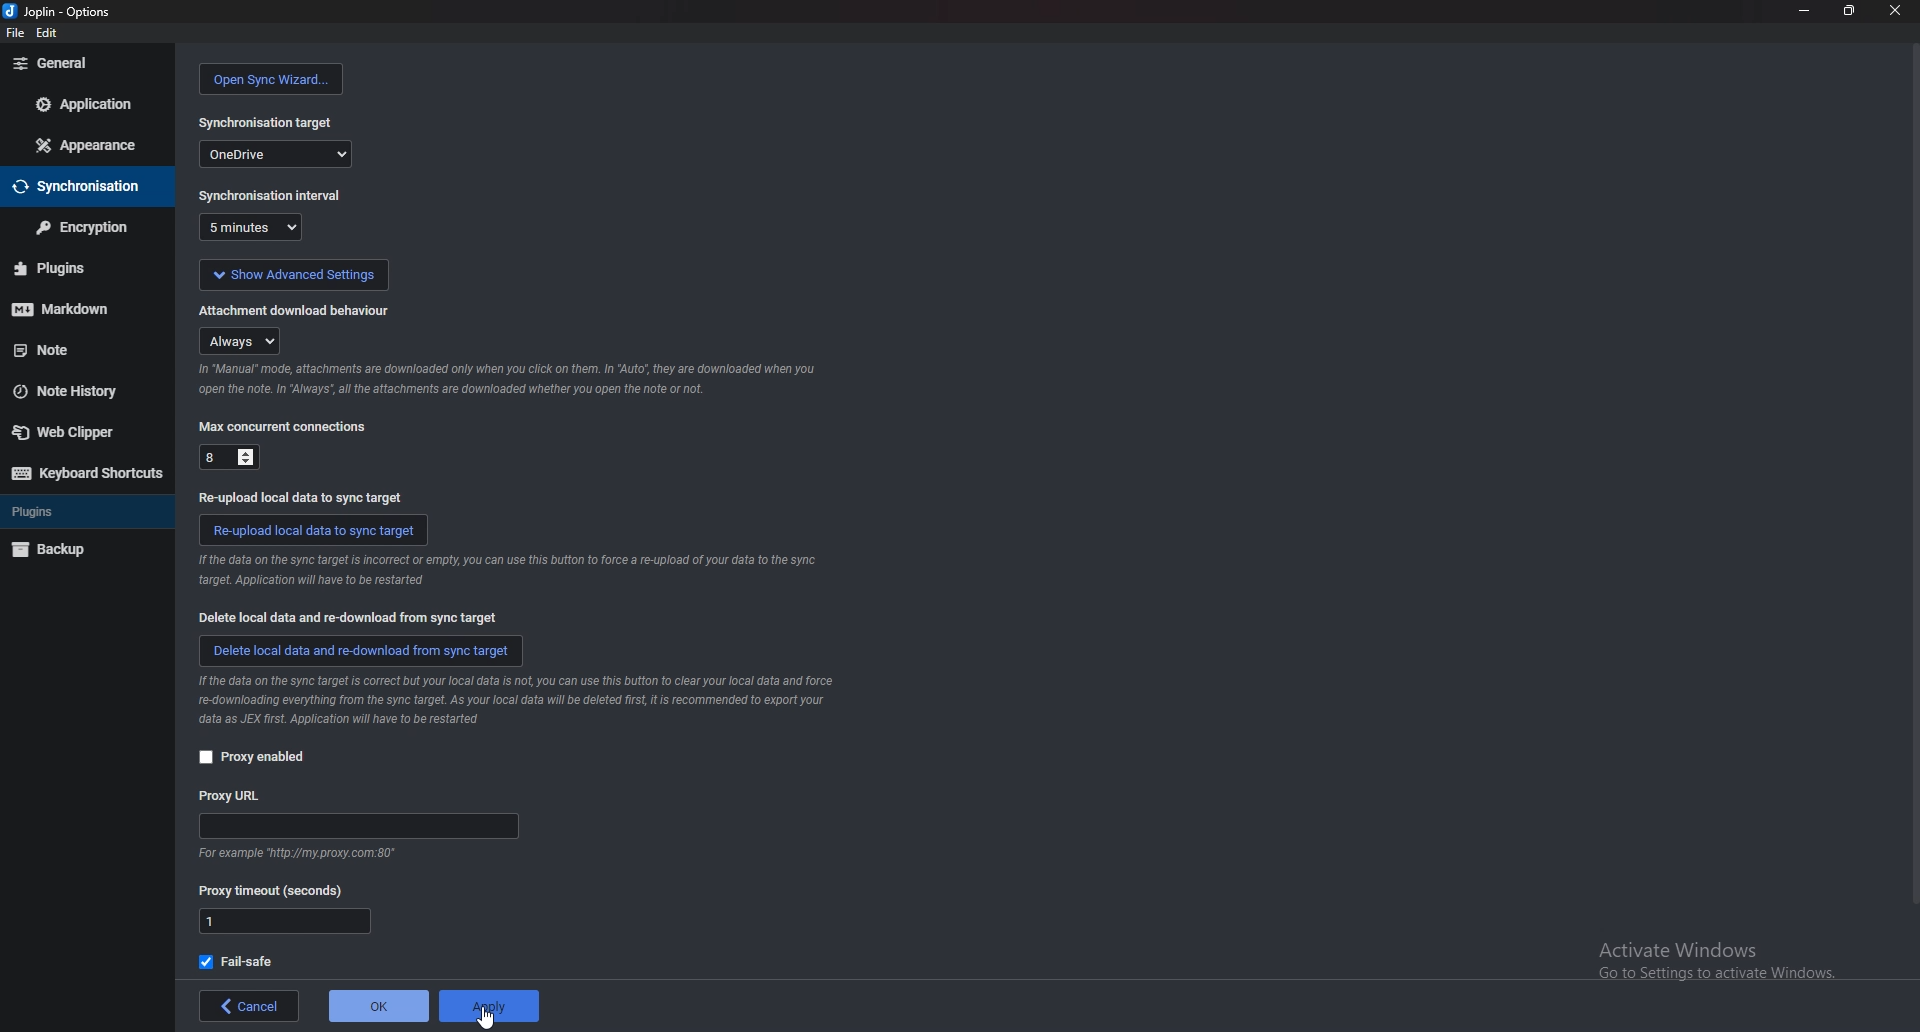  Describe the element at coordinates (12, 31) in the screenshot. I see `file` at that location.